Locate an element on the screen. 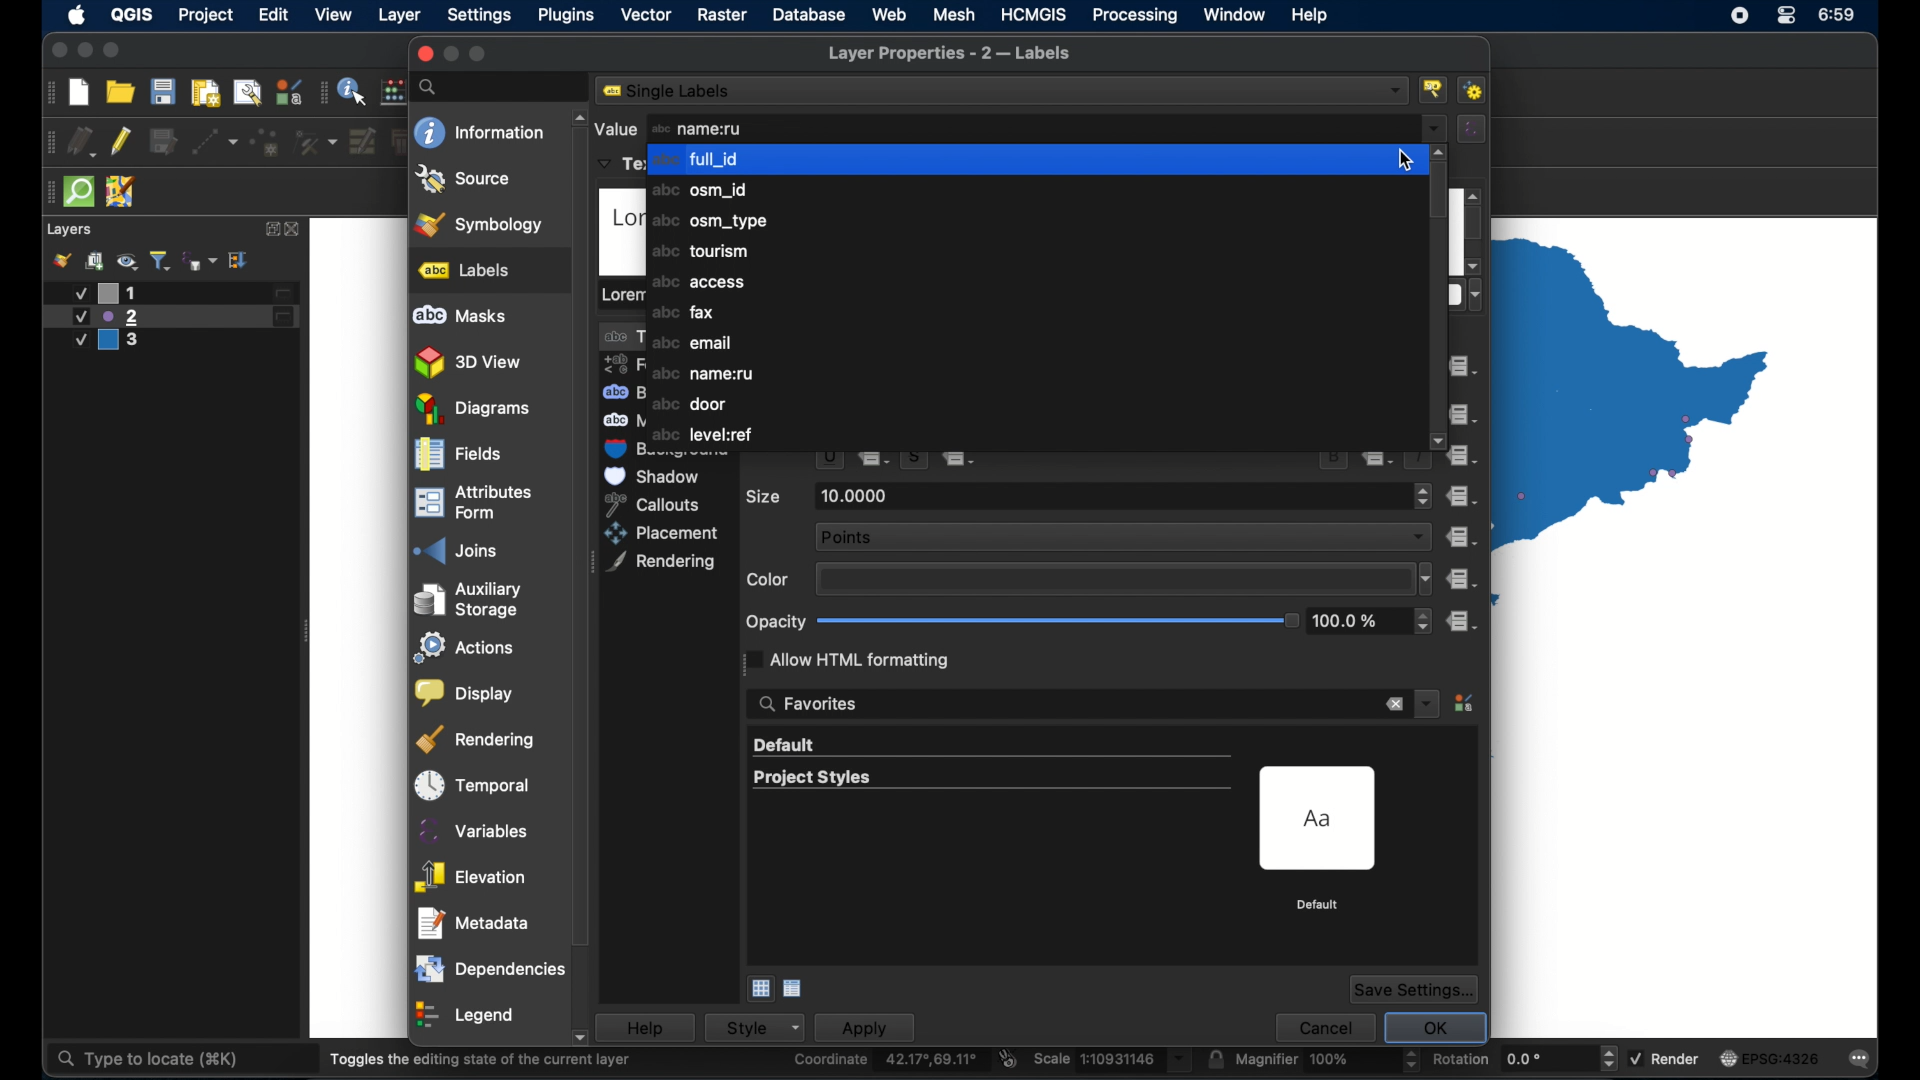 The width and height of the screenshot is (1920, 1080). icon view is located at coordinates (759, 989).